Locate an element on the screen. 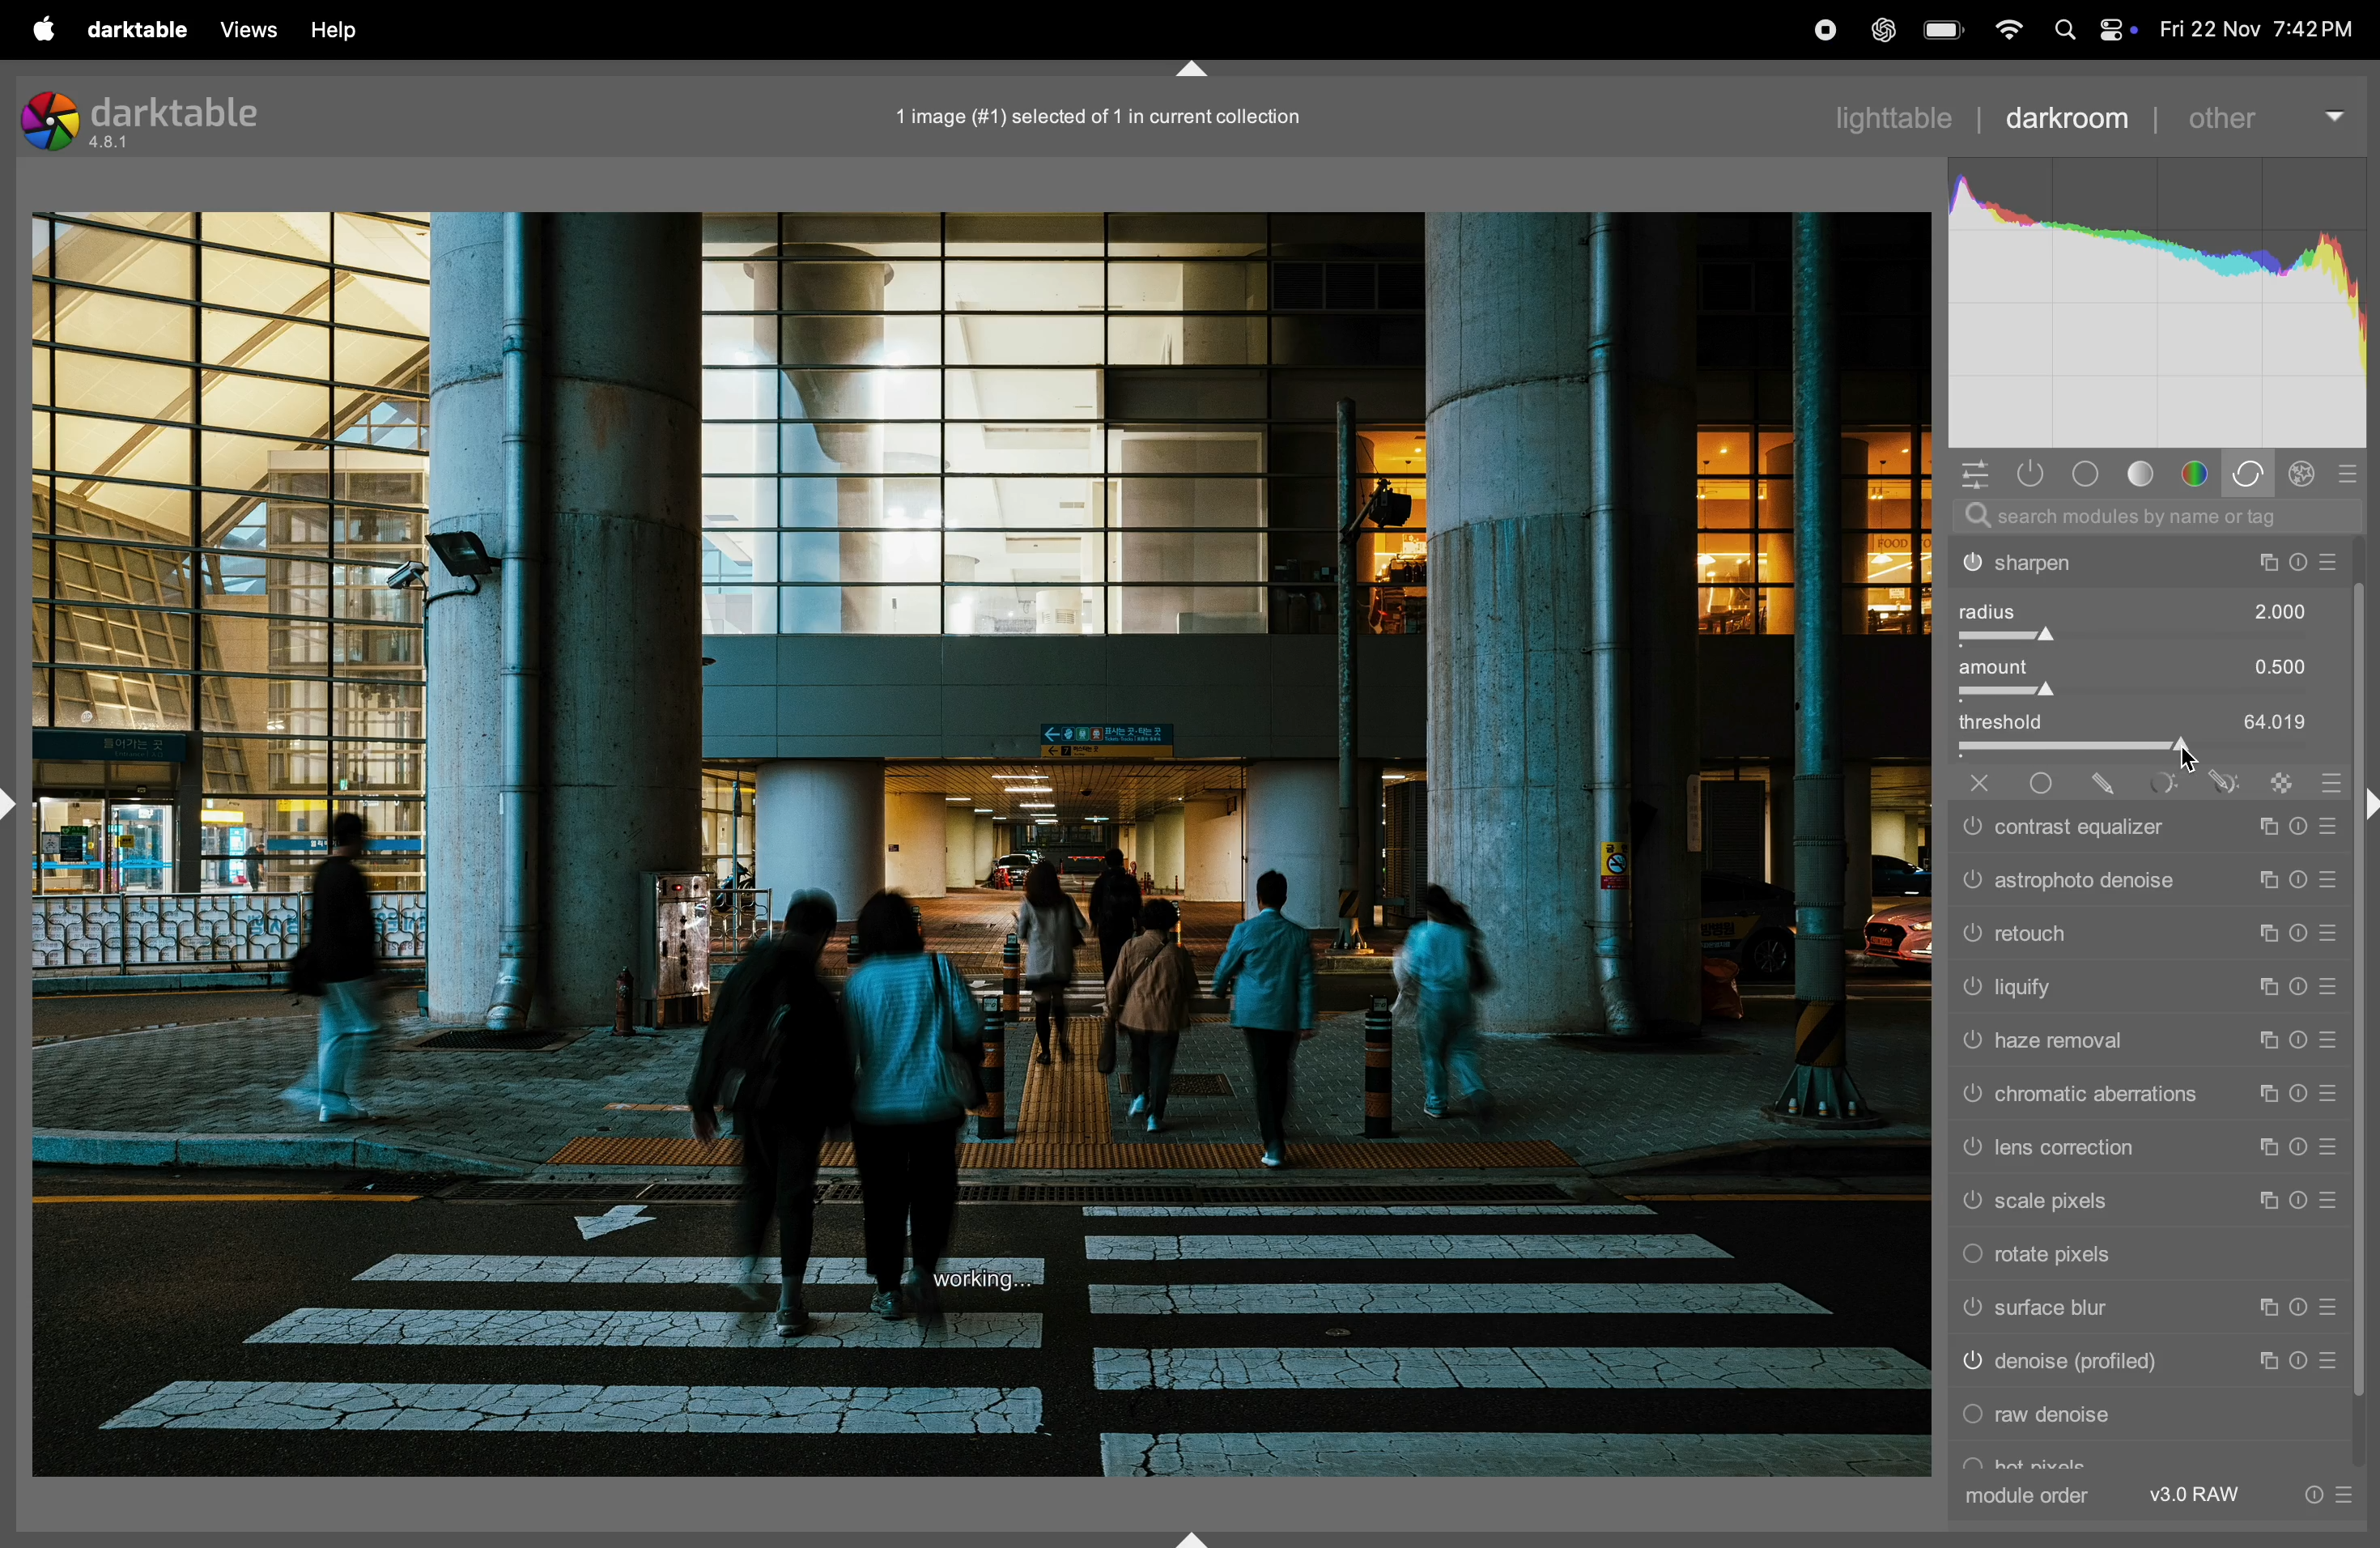 The image size is (2380, 1548). info is located at coordinates (2325, 1495).